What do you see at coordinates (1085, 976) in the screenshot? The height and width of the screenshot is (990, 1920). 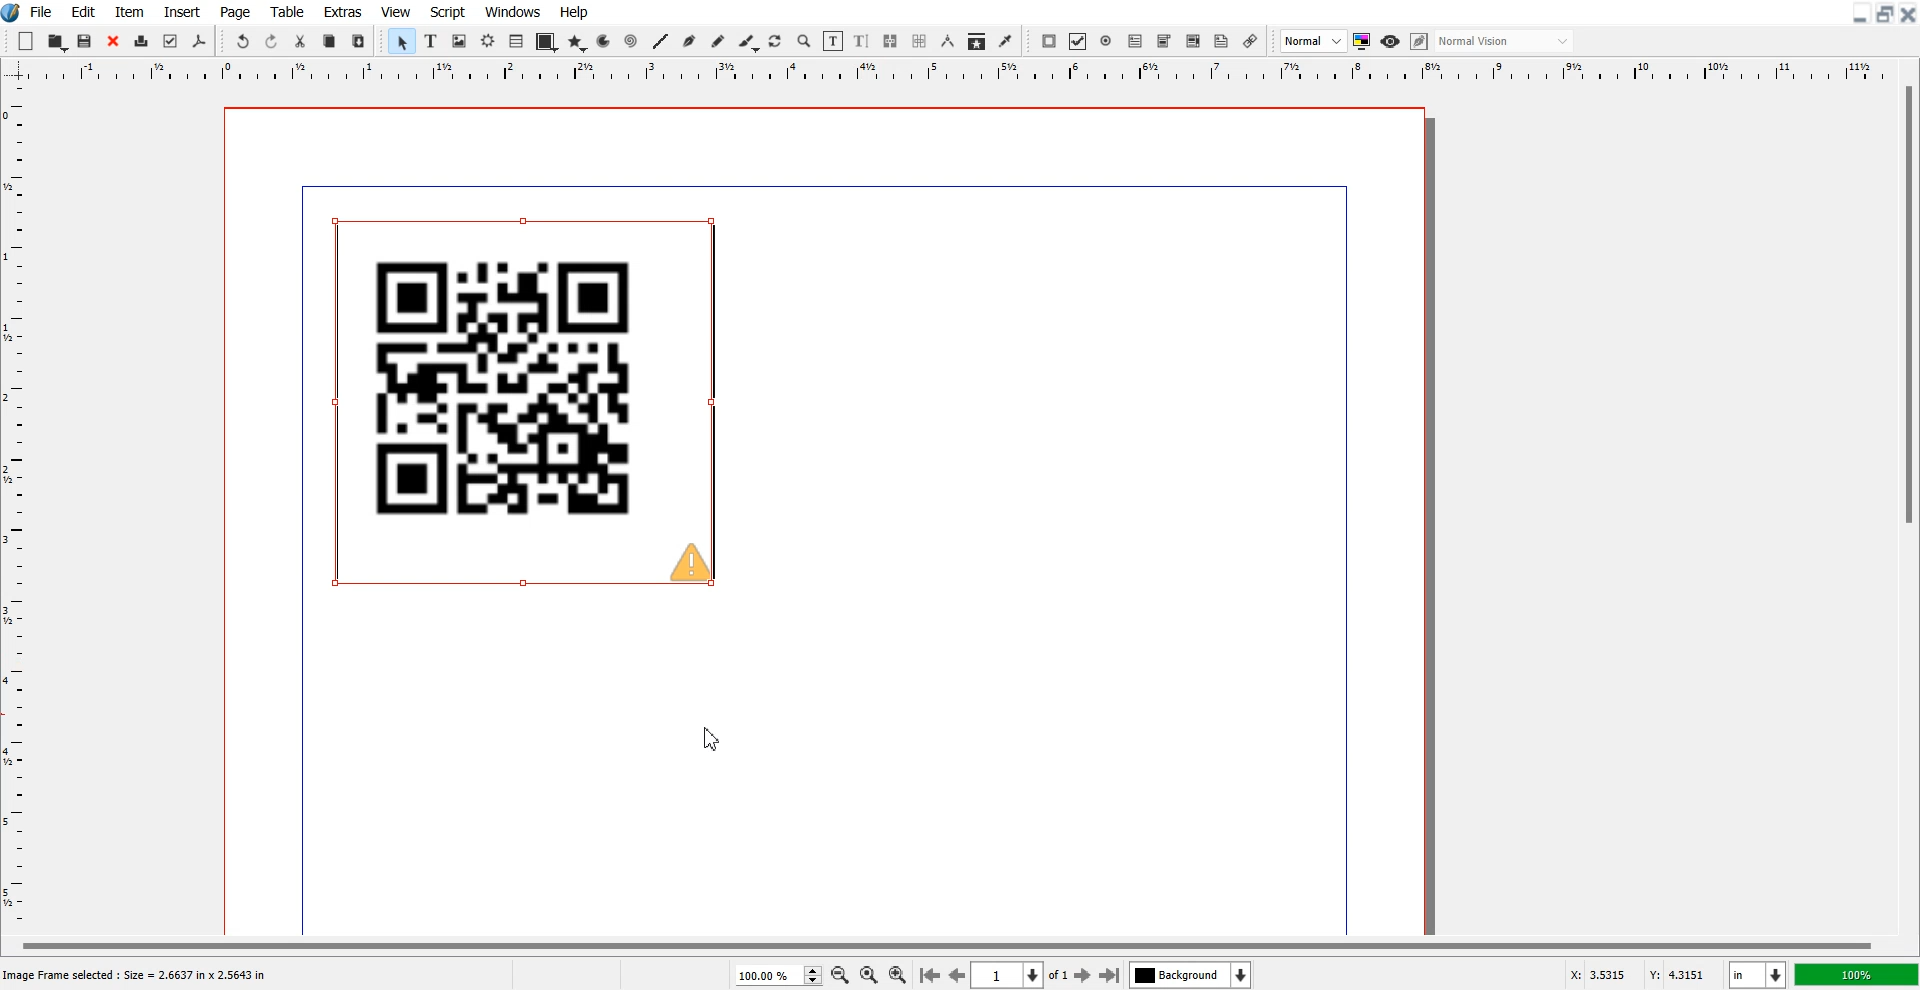 I see `Go to Next Page` at bounding box center [1085, 976].